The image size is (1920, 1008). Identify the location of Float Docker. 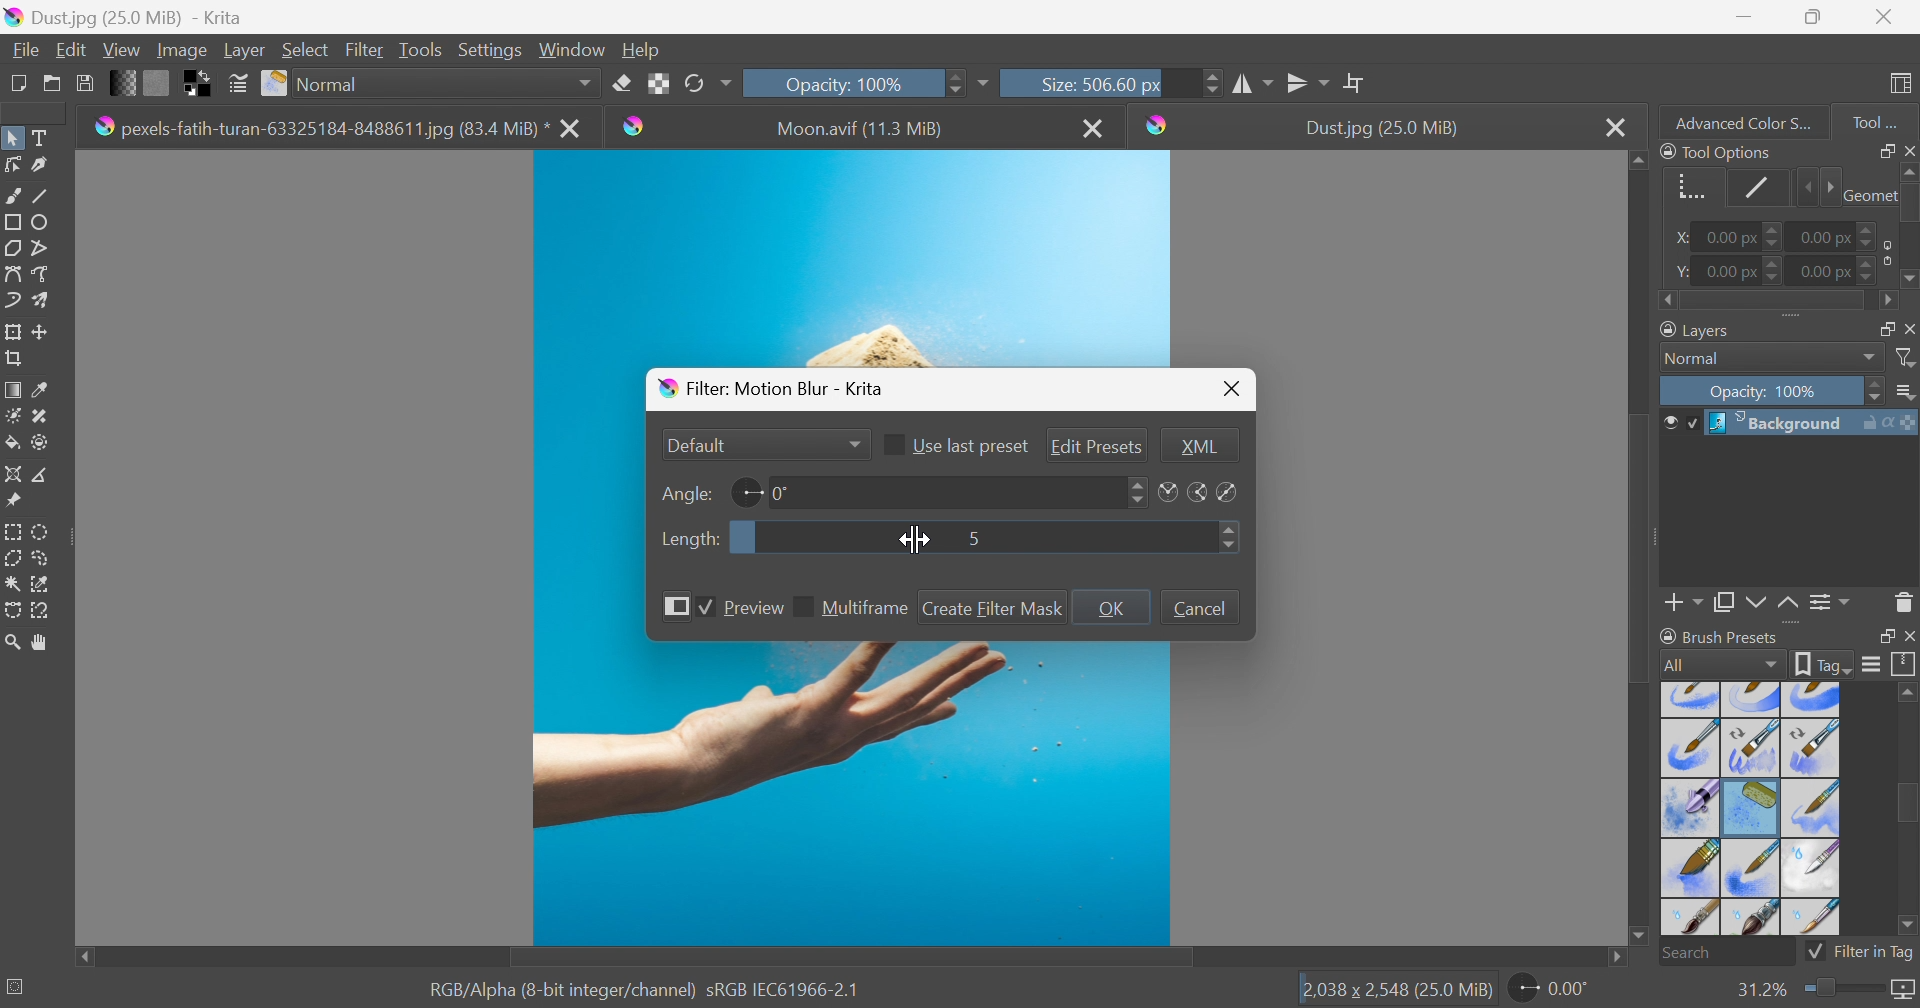
(1883, 637).